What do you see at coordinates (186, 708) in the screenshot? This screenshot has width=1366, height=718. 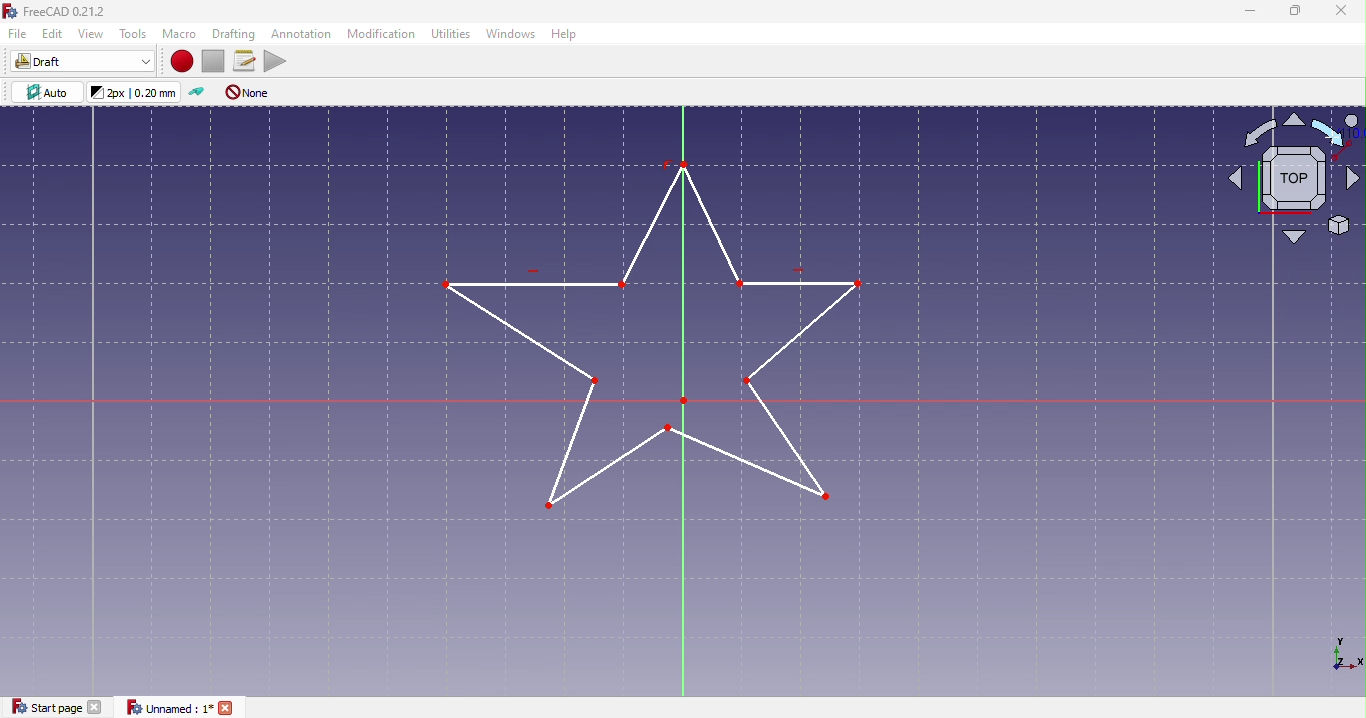 I see `Current page` at bounding box center [186, 708].